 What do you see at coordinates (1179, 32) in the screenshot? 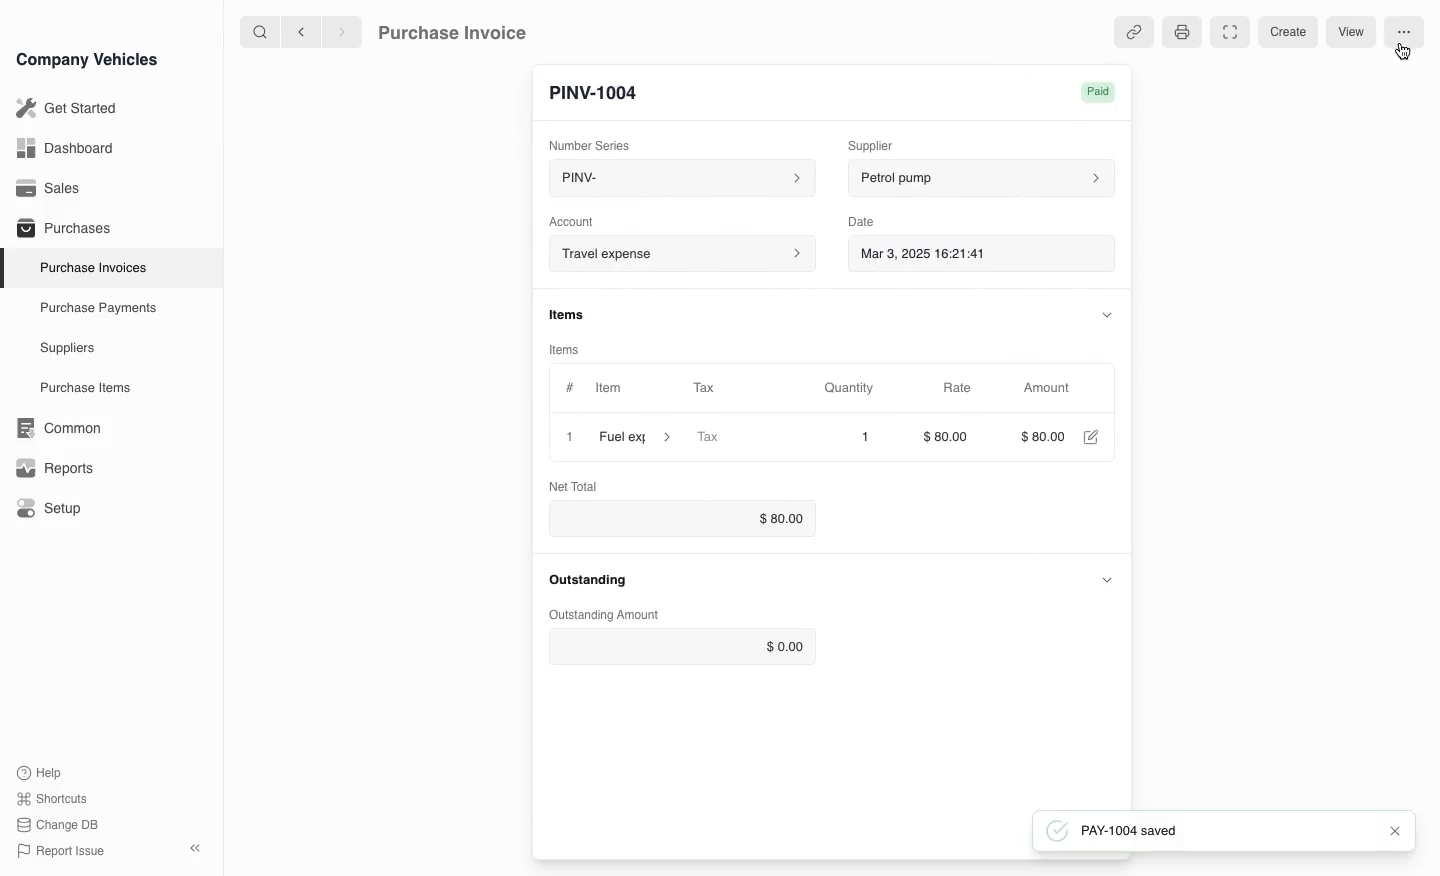
I see `print` at bounding box center [1179, 32].